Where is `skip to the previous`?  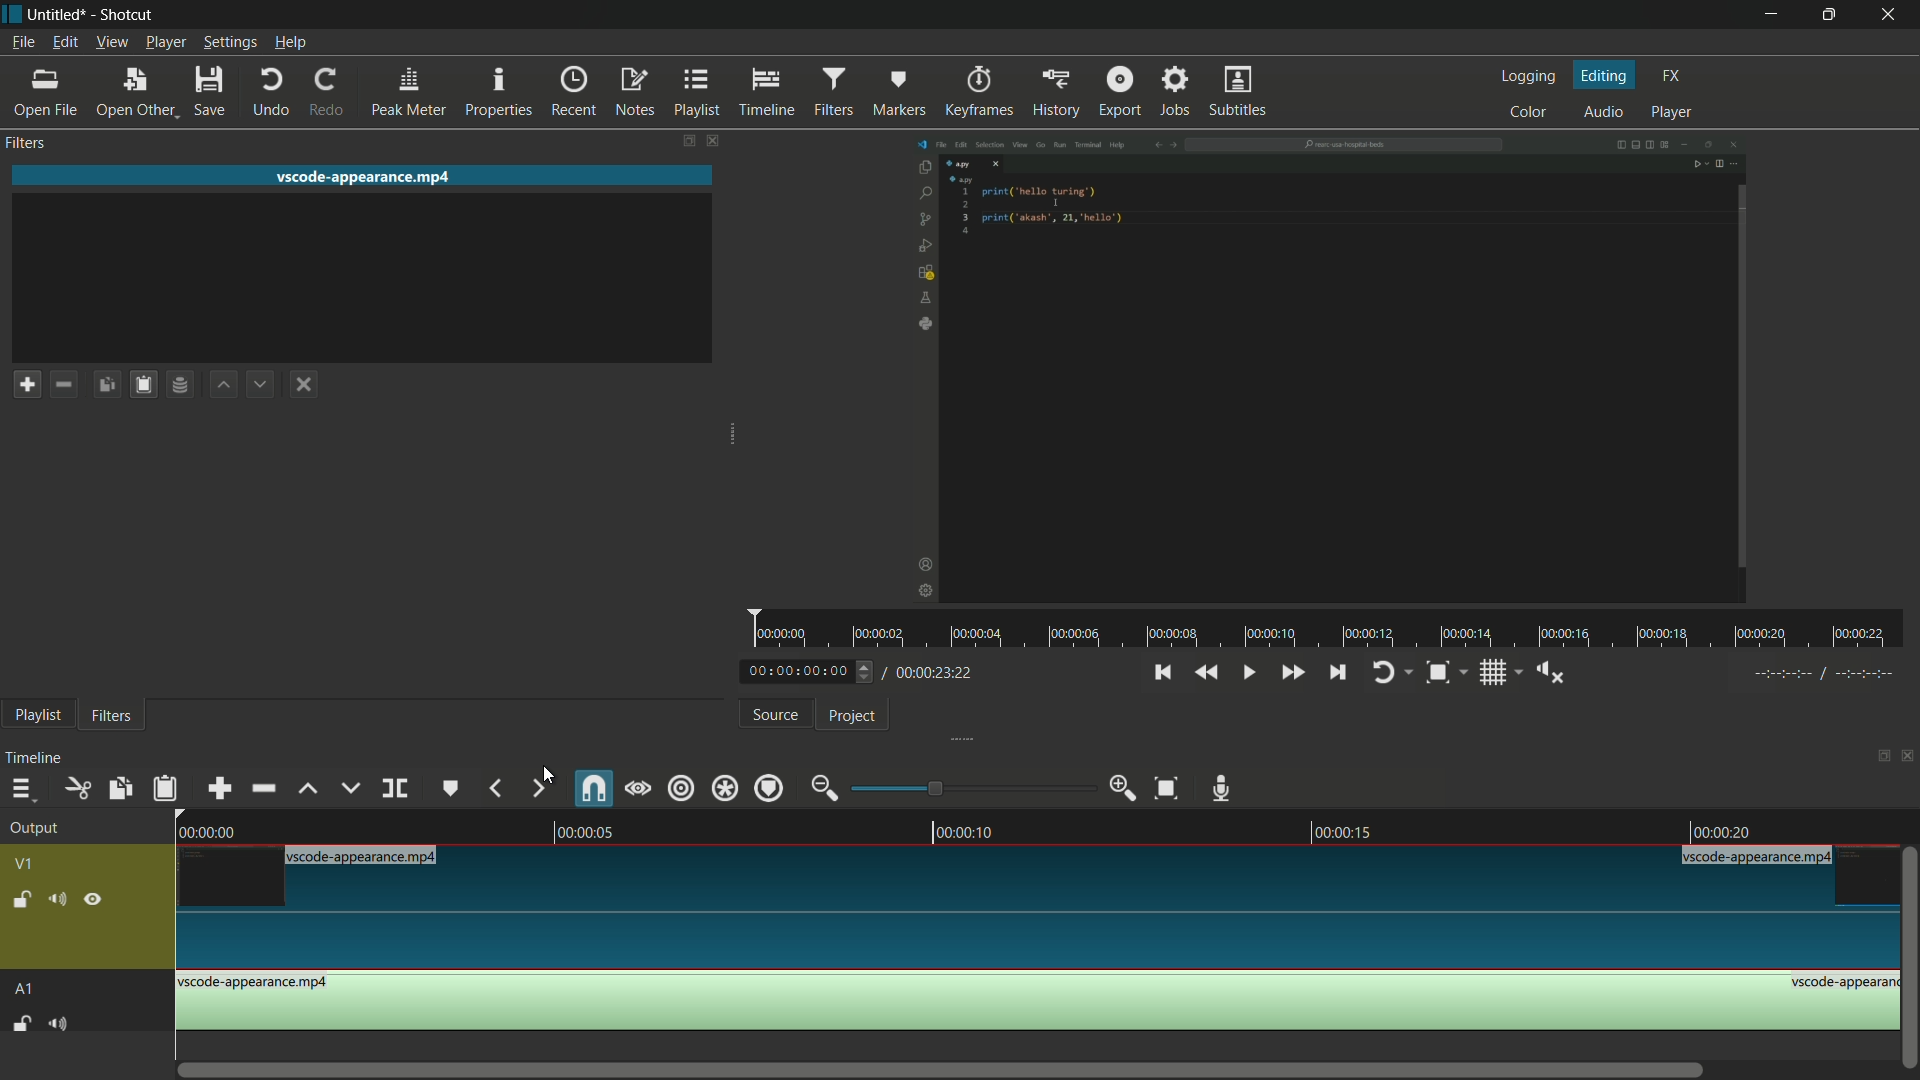
skip to the previous is located at coordinates (1163, 673).